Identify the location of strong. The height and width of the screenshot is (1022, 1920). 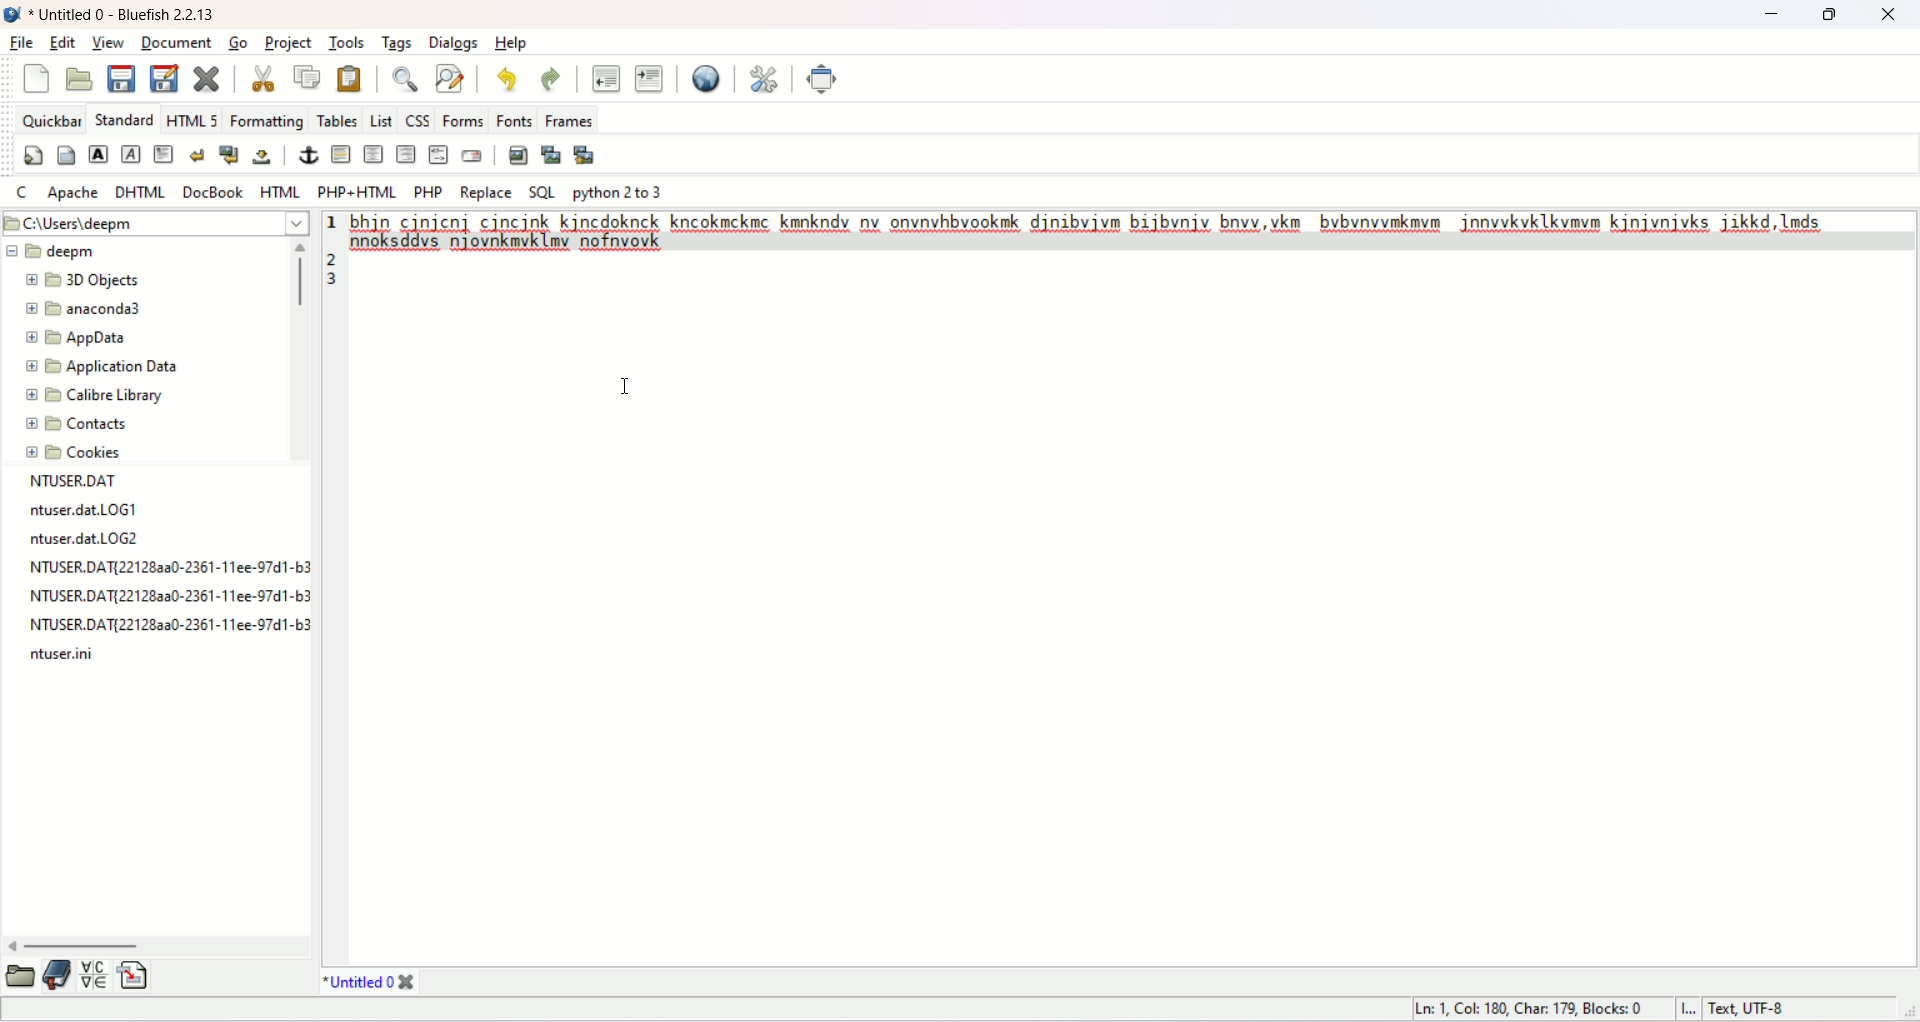
(101, 155).